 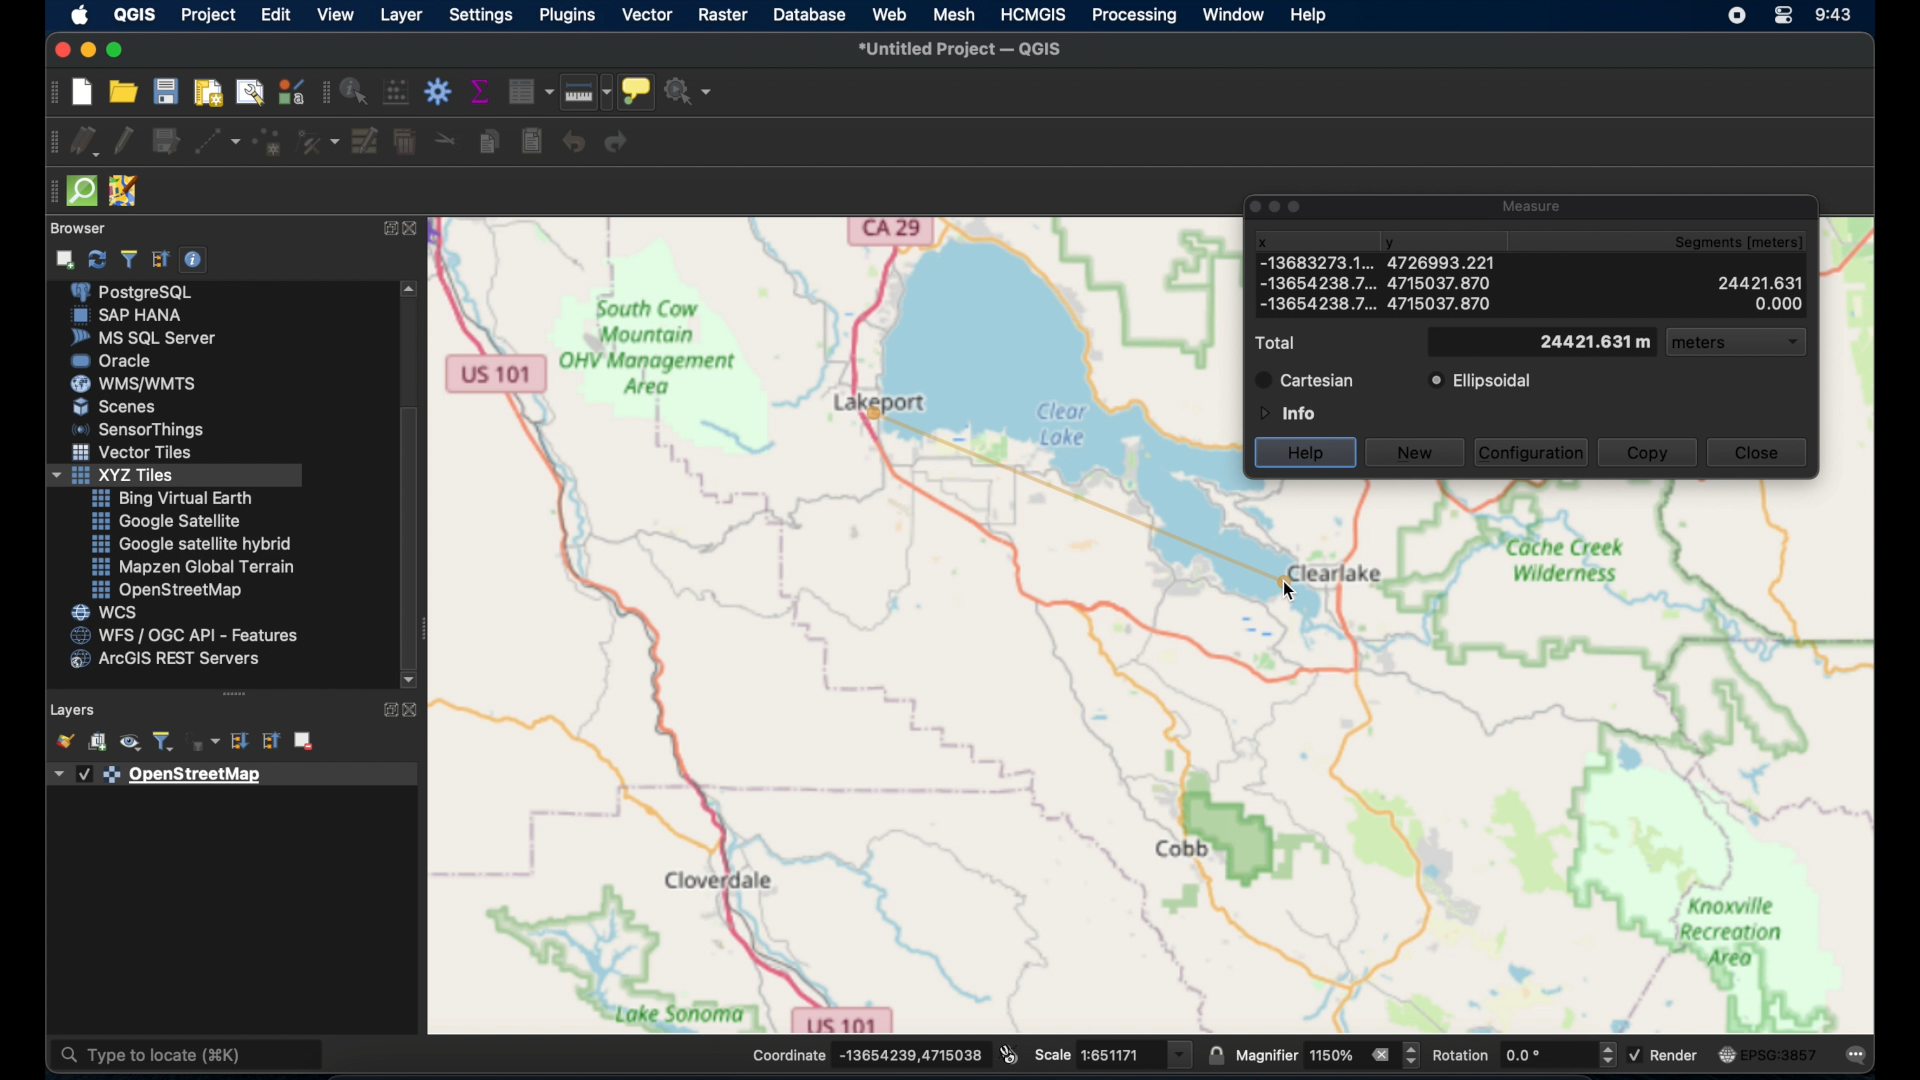 I want to click on scenes, so click(x=115, y=406).